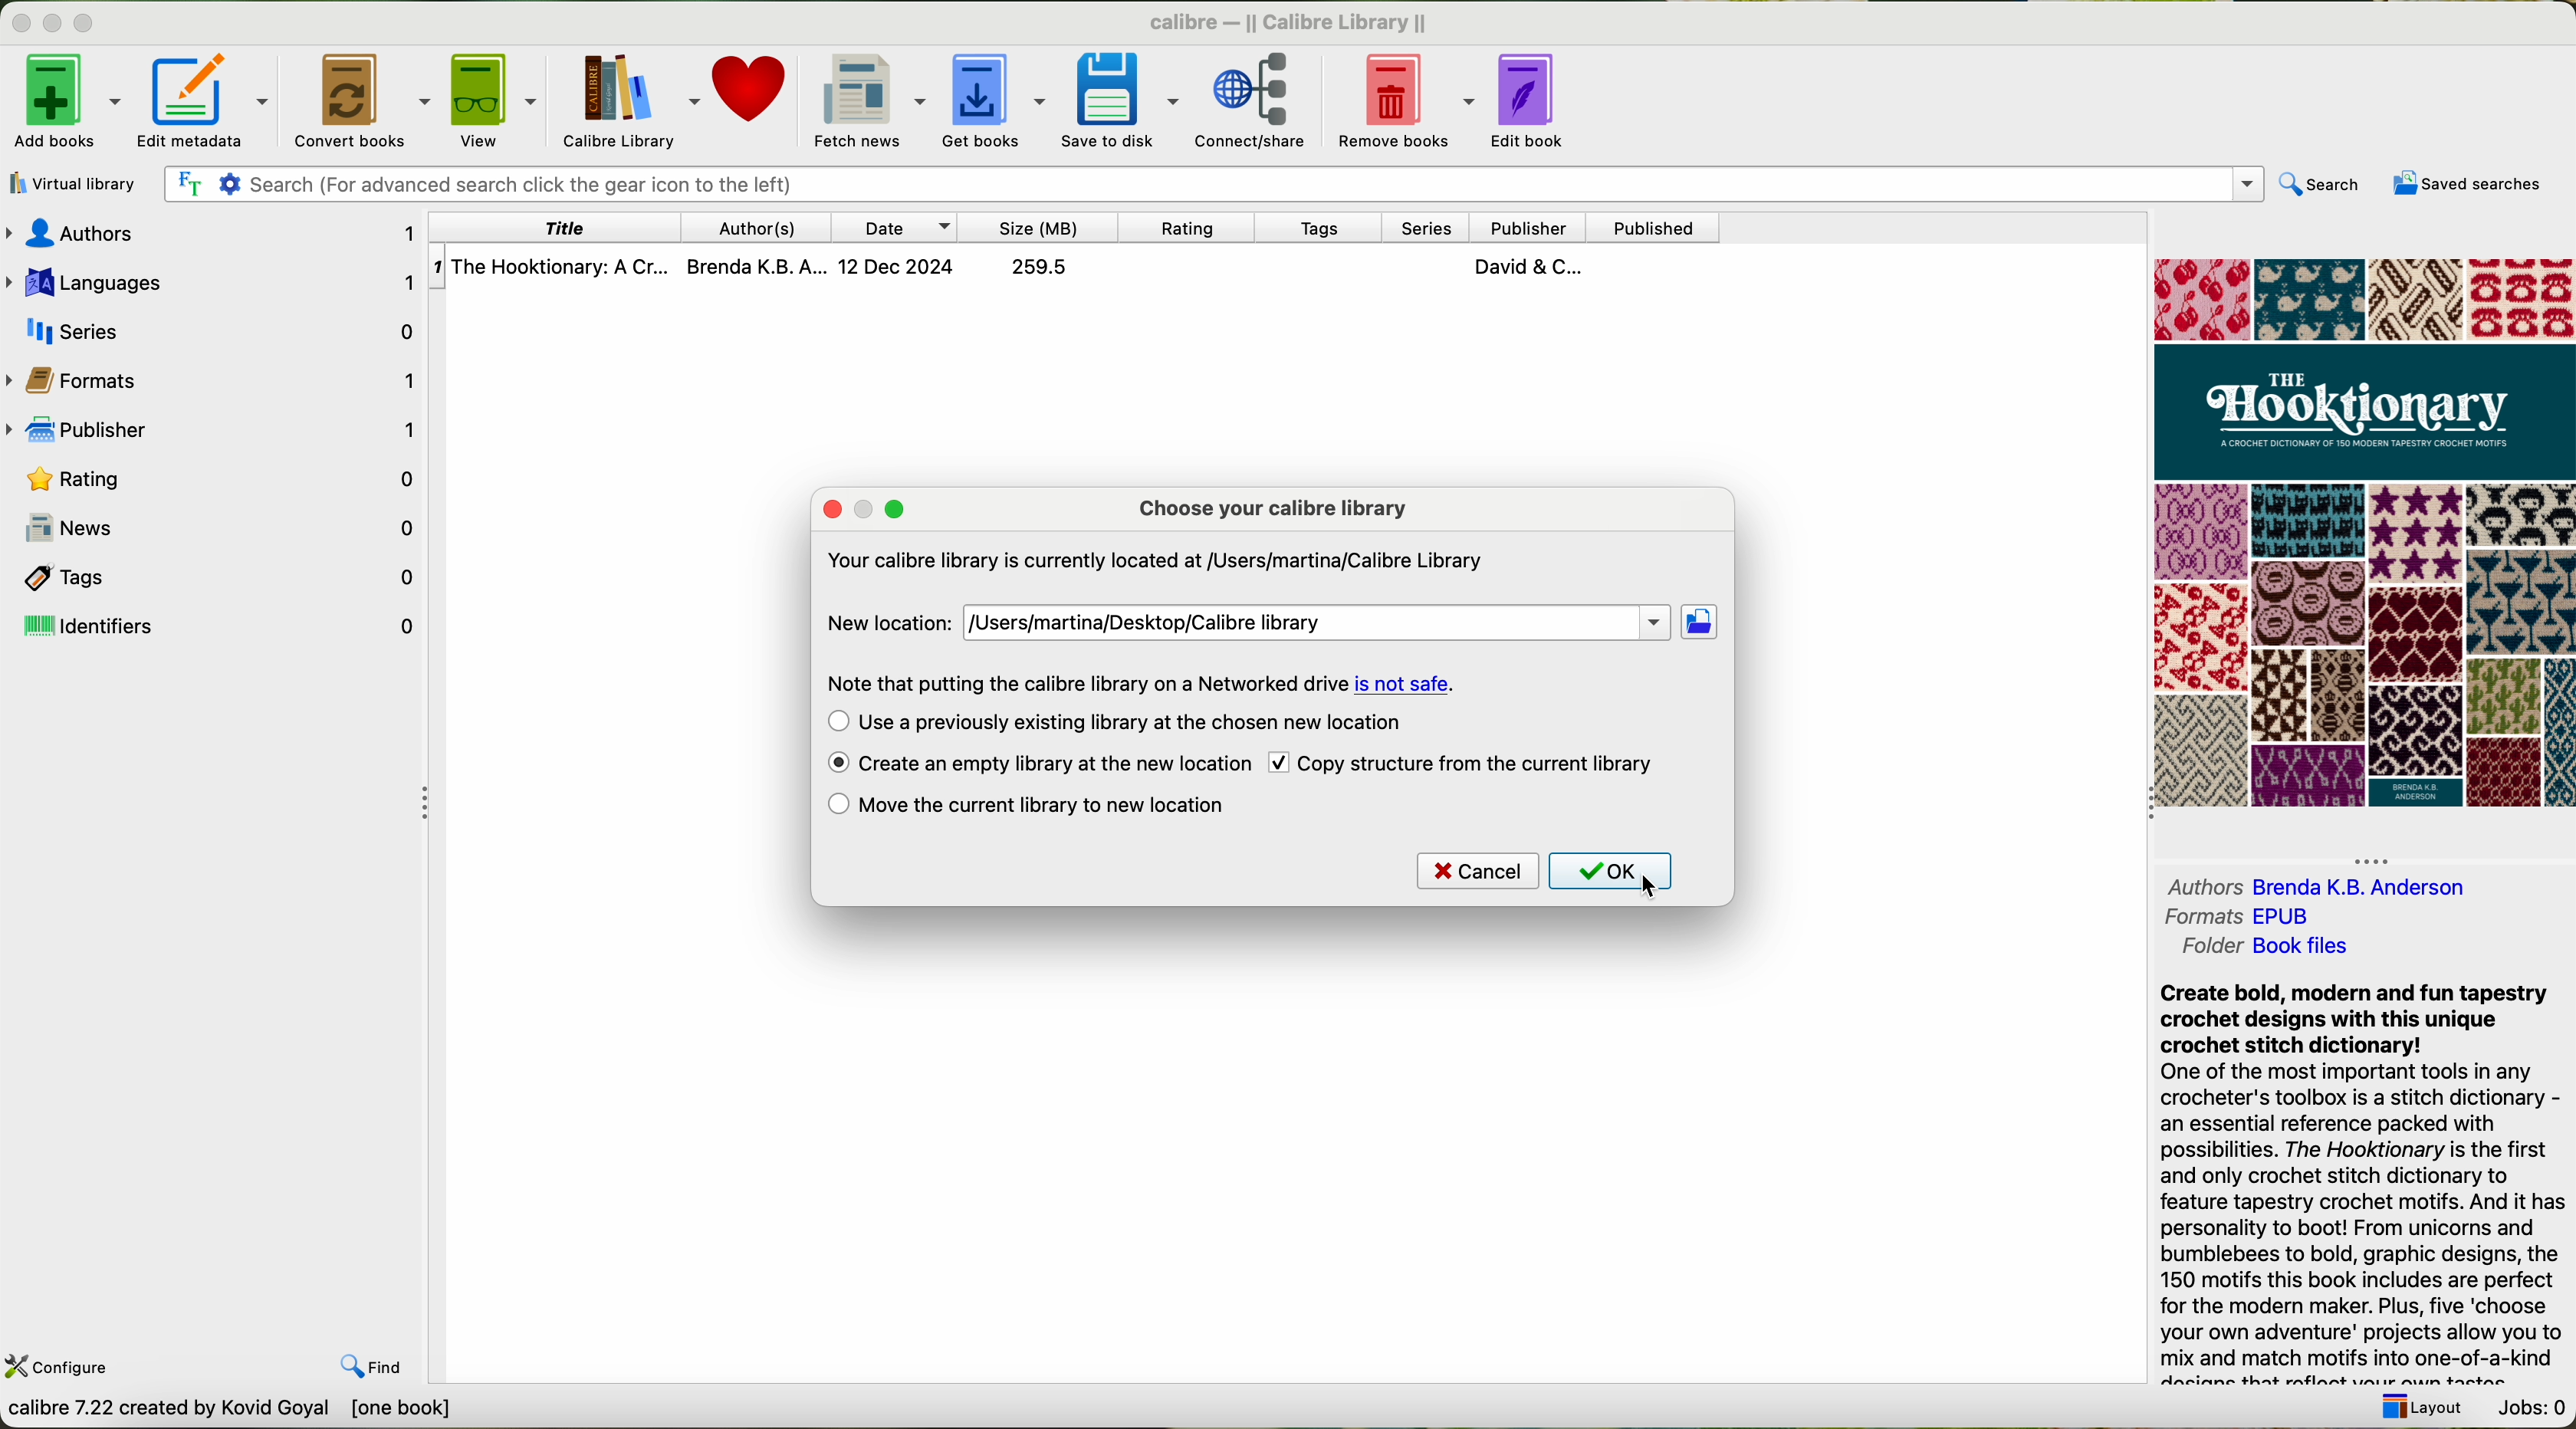  I want to click on Note that putting the calibre library on a Networked drive is not safe., so click(1149, 679).